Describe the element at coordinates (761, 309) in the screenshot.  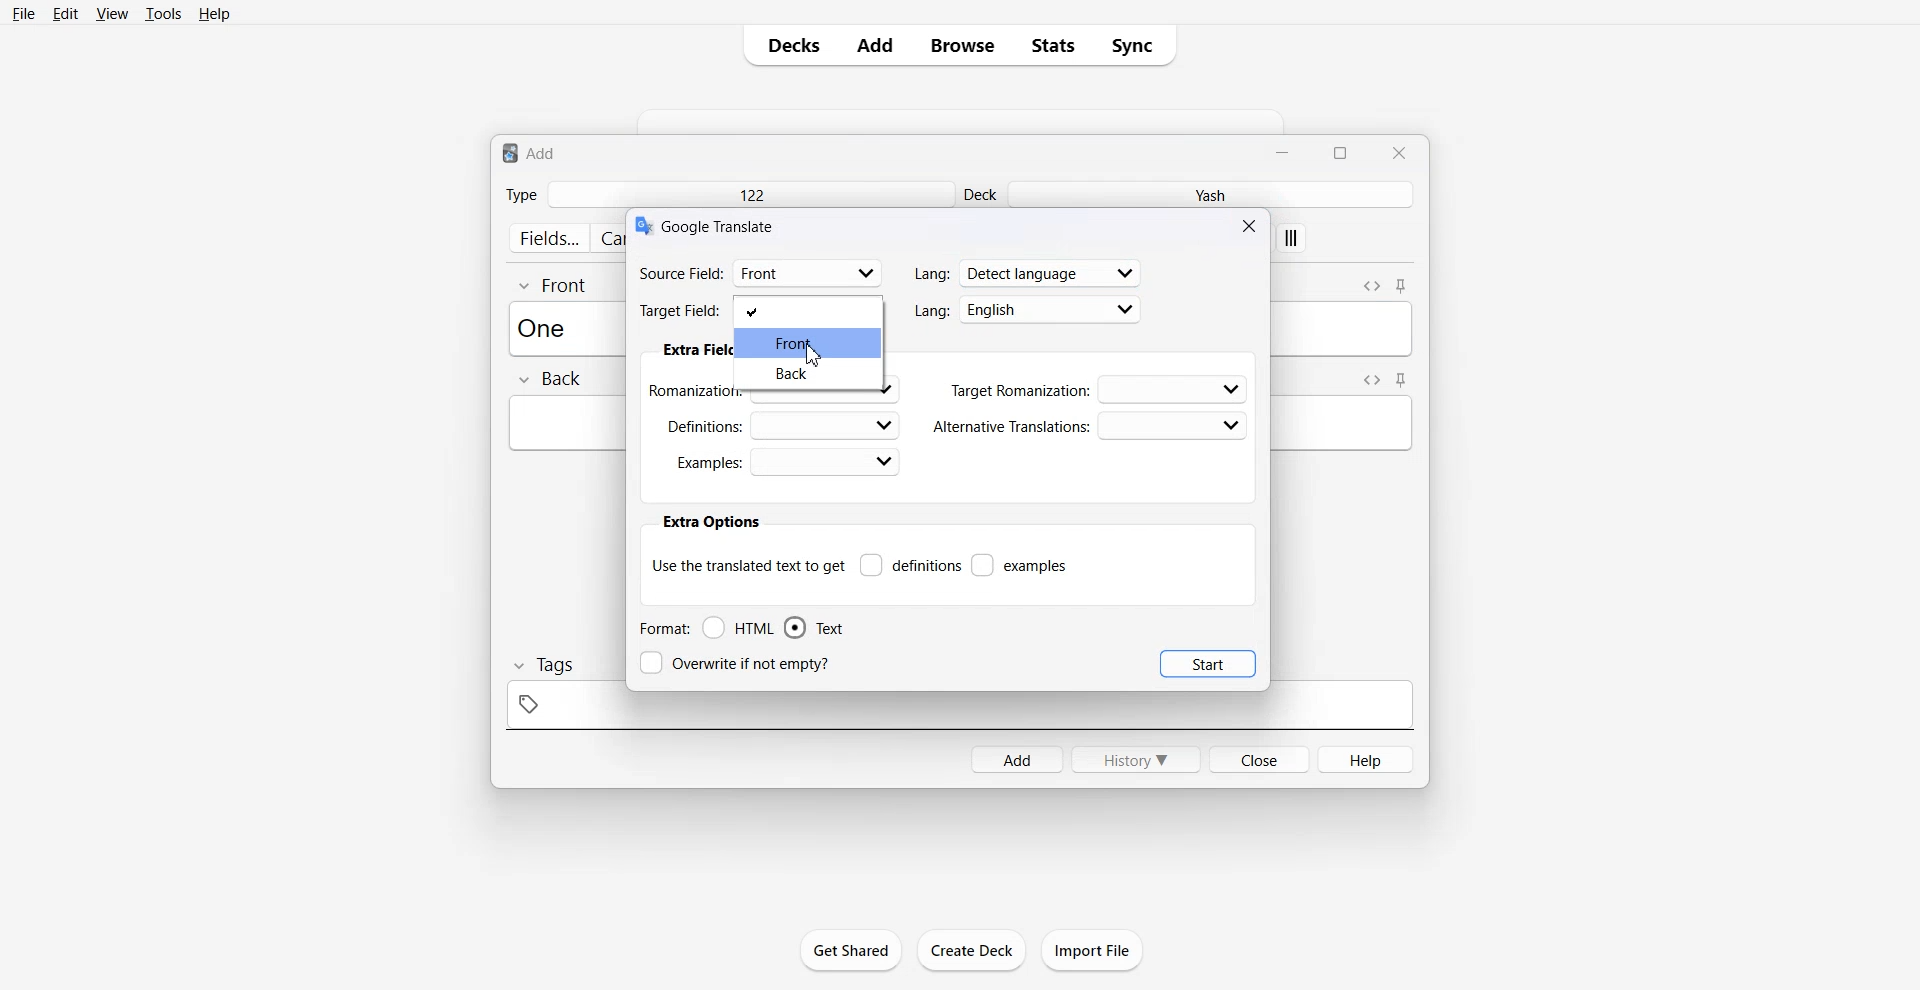
I see `Target Field` at that location.